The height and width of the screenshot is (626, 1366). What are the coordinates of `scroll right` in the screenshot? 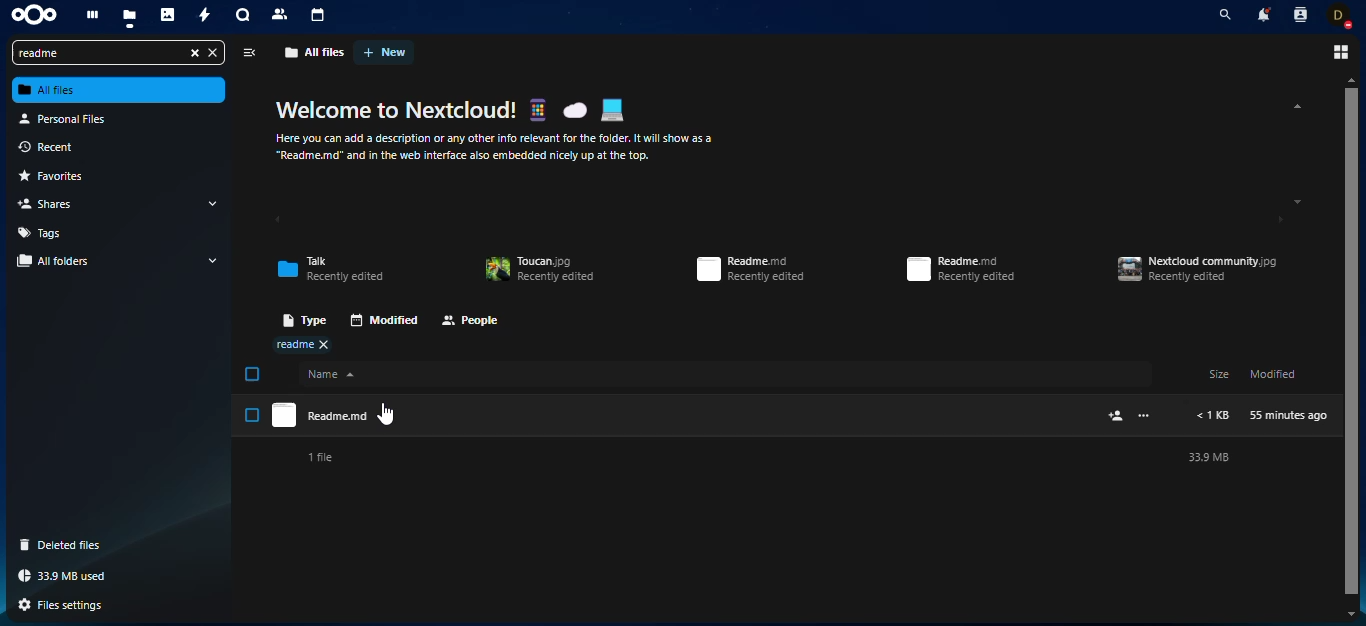 It's located at (1273, 220).